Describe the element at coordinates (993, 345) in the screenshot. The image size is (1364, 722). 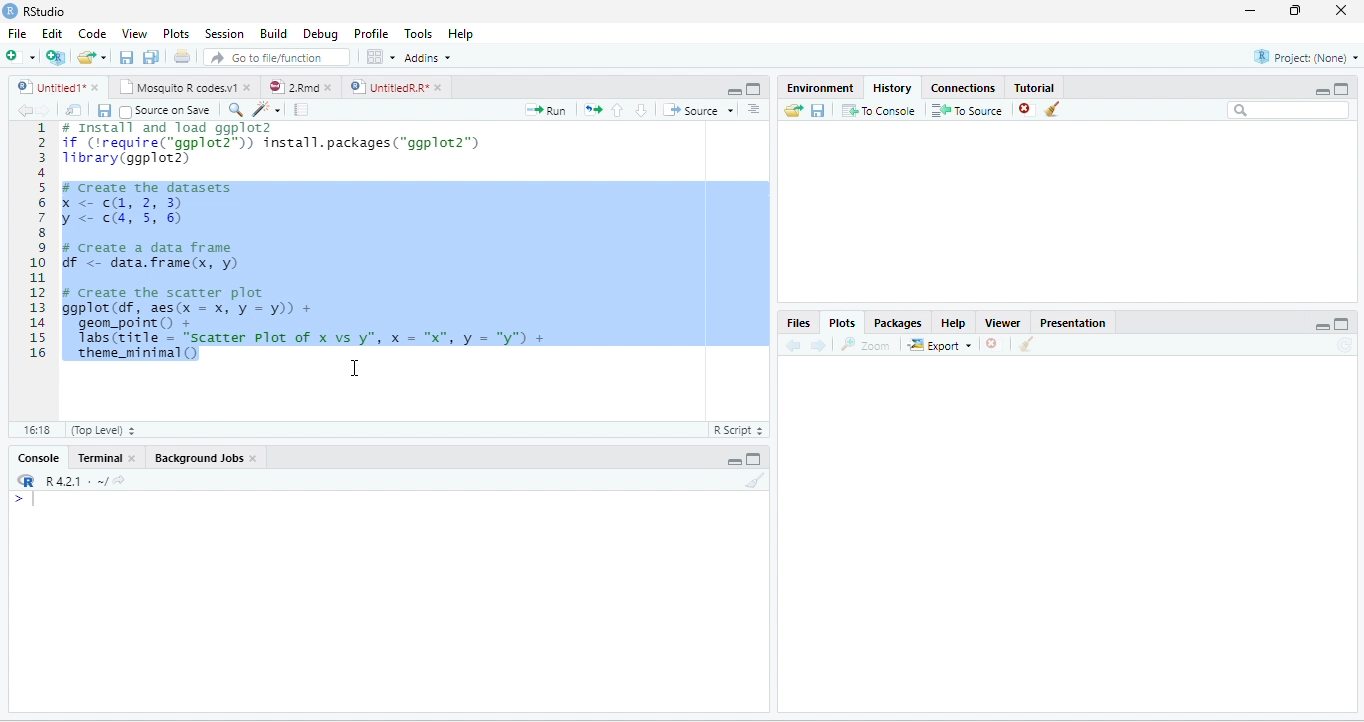
I see `Remove current plot` at that location.